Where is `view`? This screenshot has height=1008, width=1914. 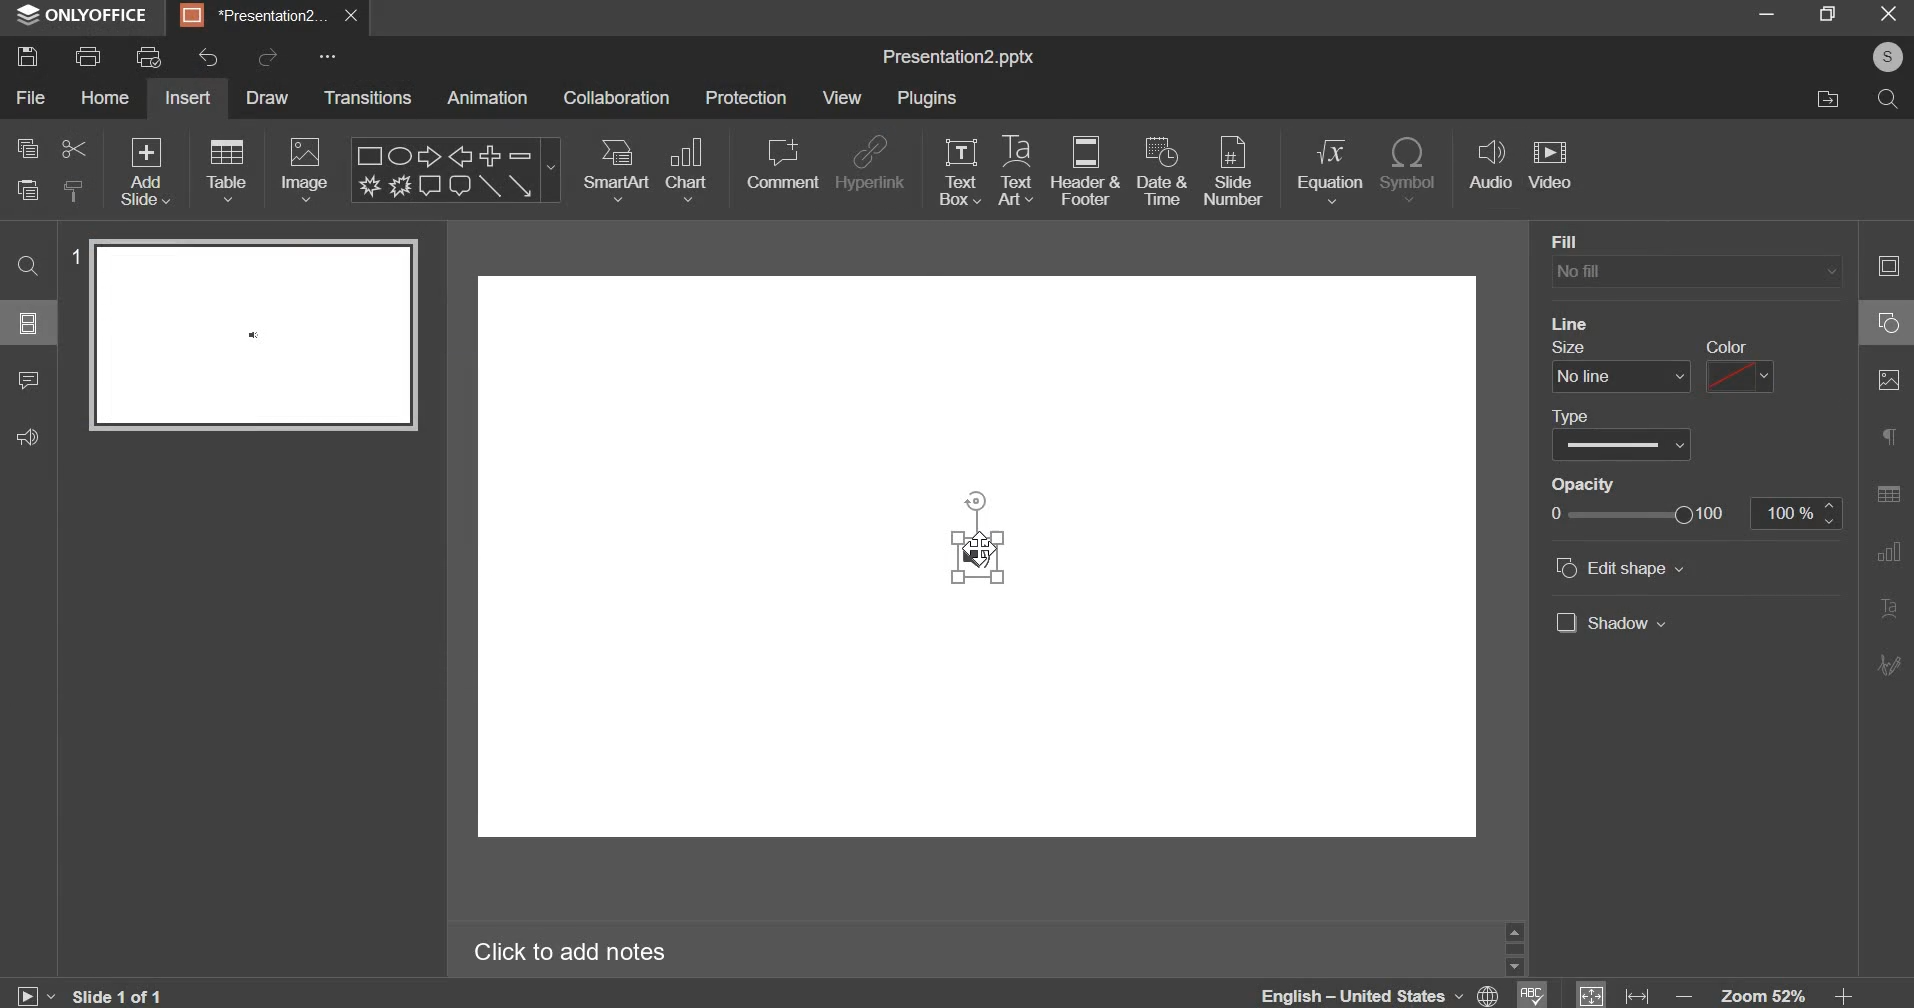
view is located at coordinates (842, 96).